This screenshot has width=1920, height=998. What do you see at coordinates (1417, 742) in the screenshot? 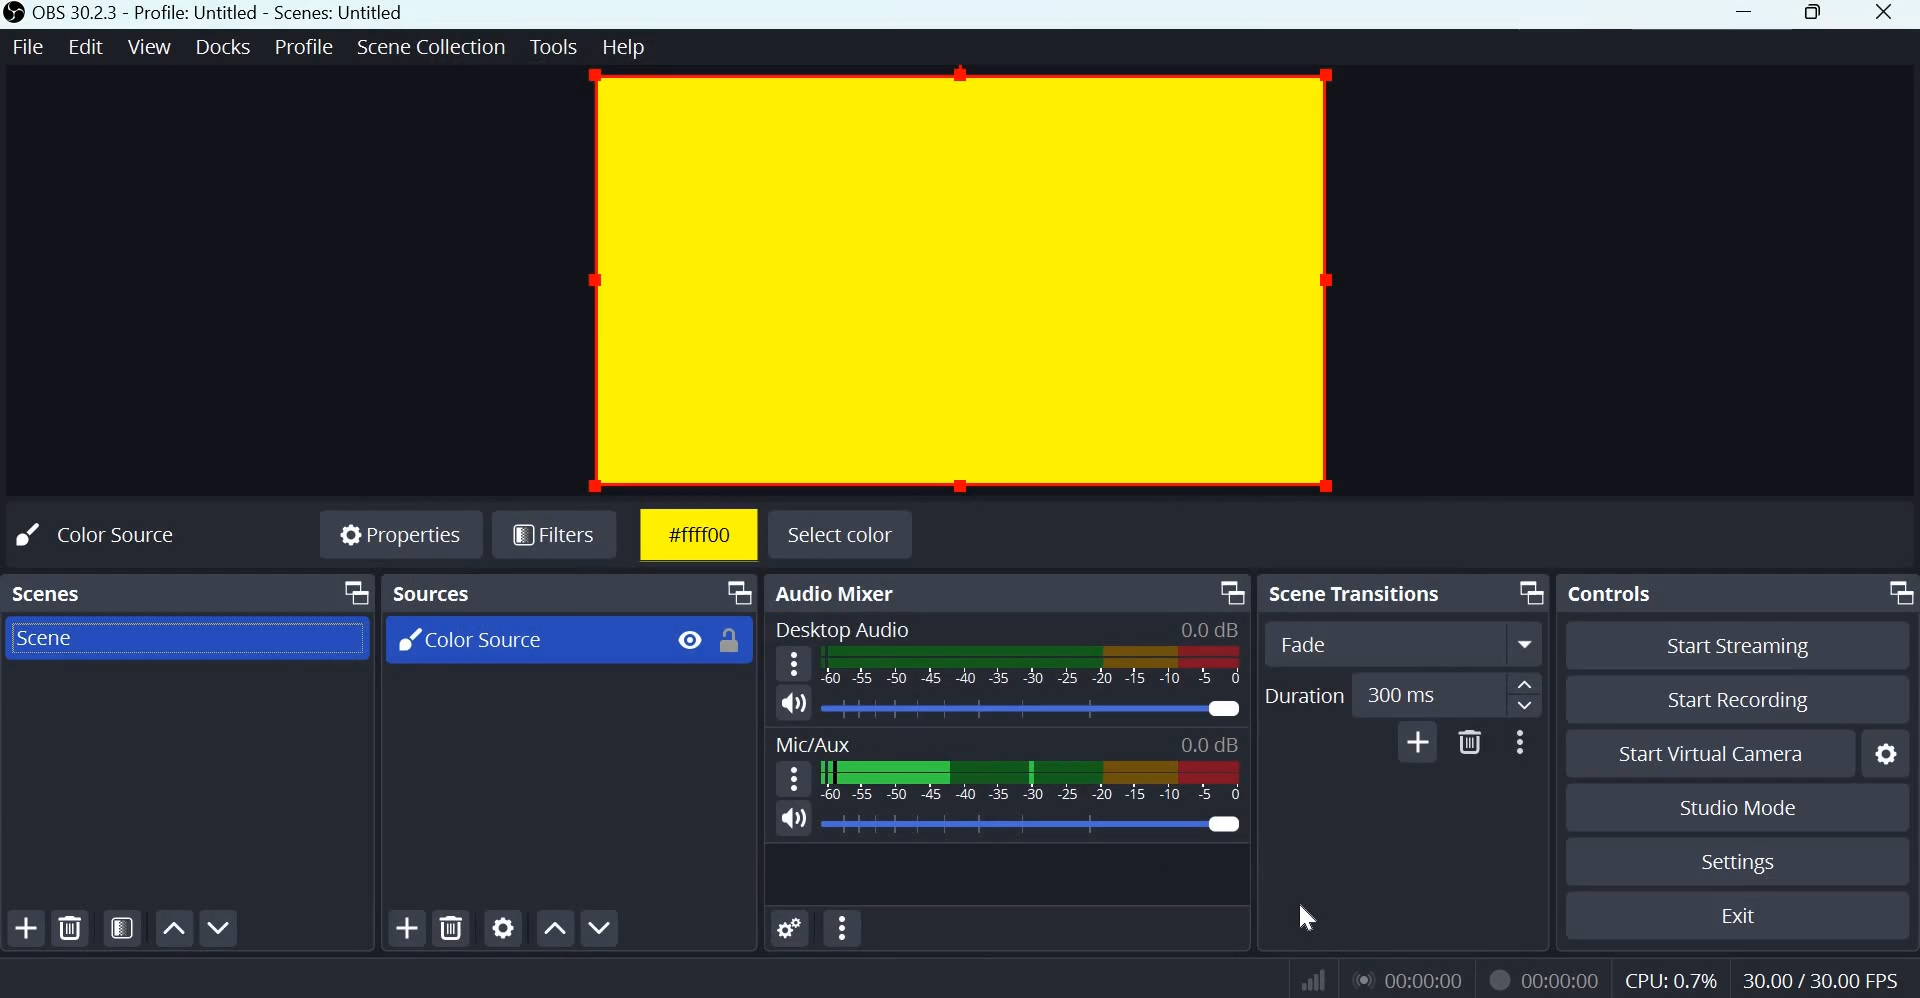
I see `Add Transition` at bounding box center [1417, 742].